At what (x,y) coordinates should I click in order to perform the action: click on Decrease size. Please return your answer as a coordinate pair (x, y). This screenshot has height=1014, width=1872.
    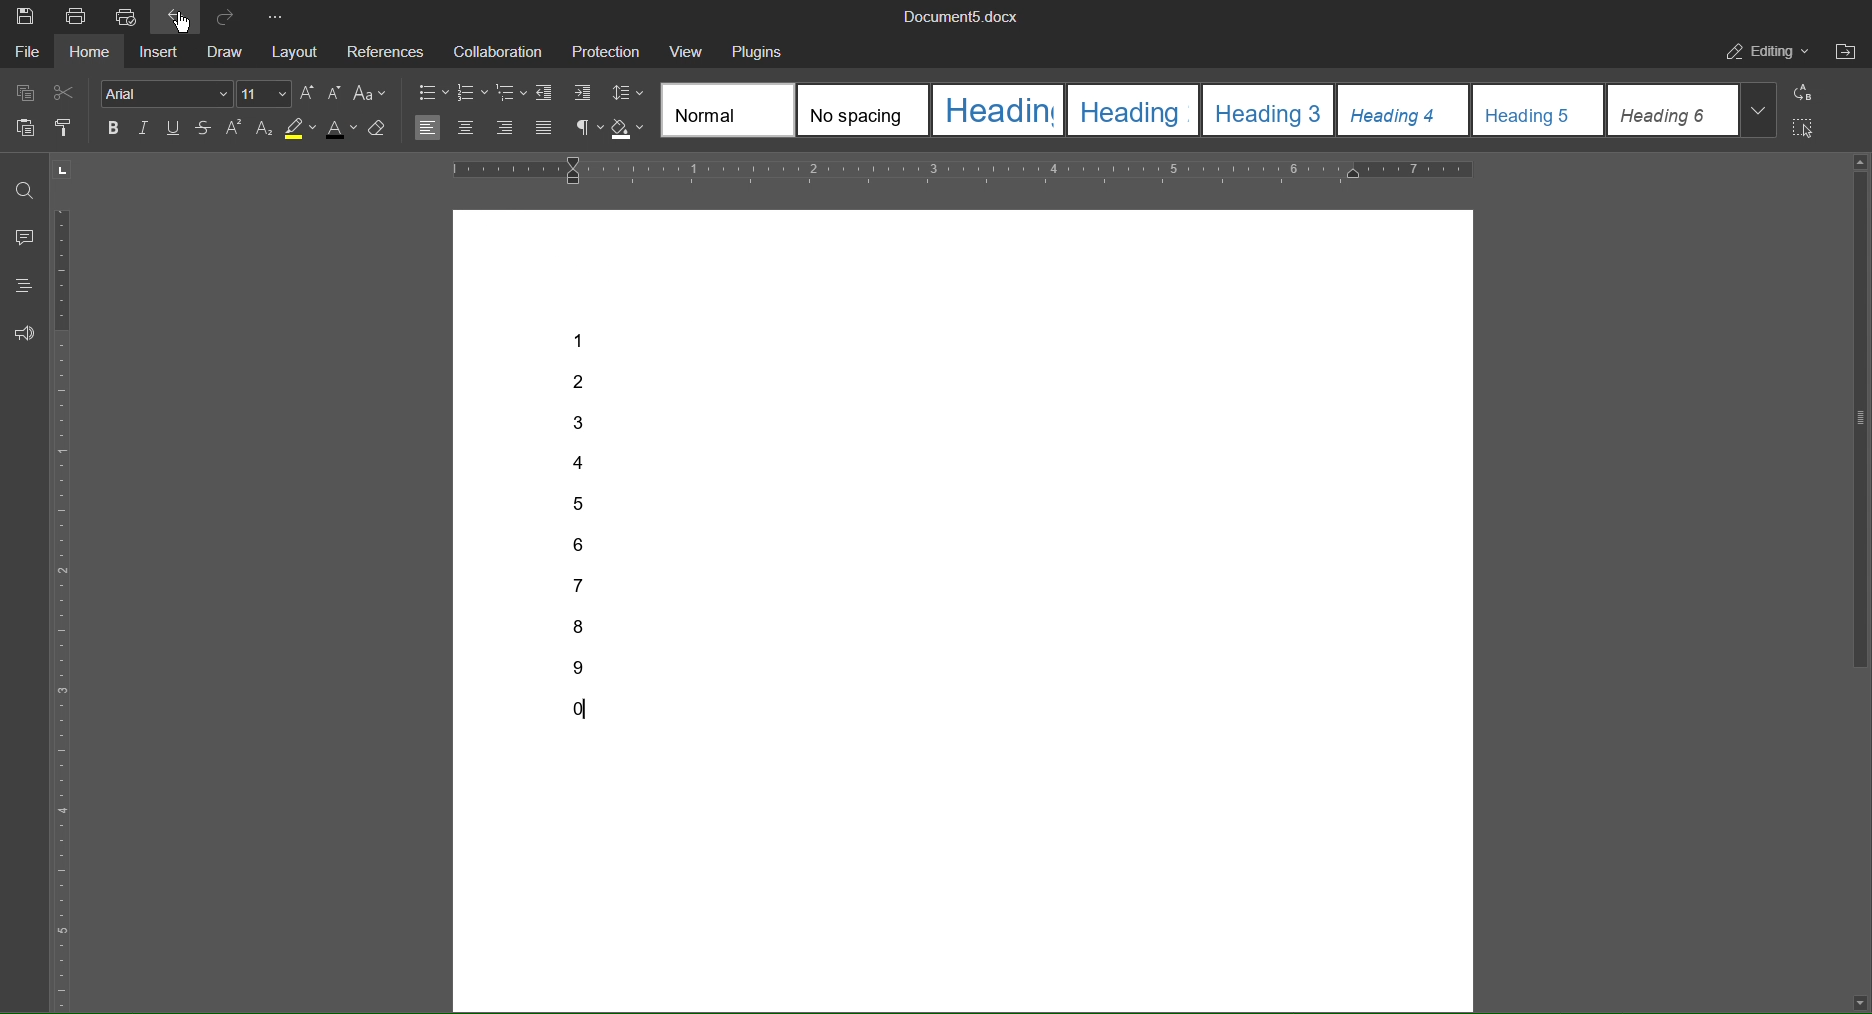
    Looking at the image, I should click on (336, 93).